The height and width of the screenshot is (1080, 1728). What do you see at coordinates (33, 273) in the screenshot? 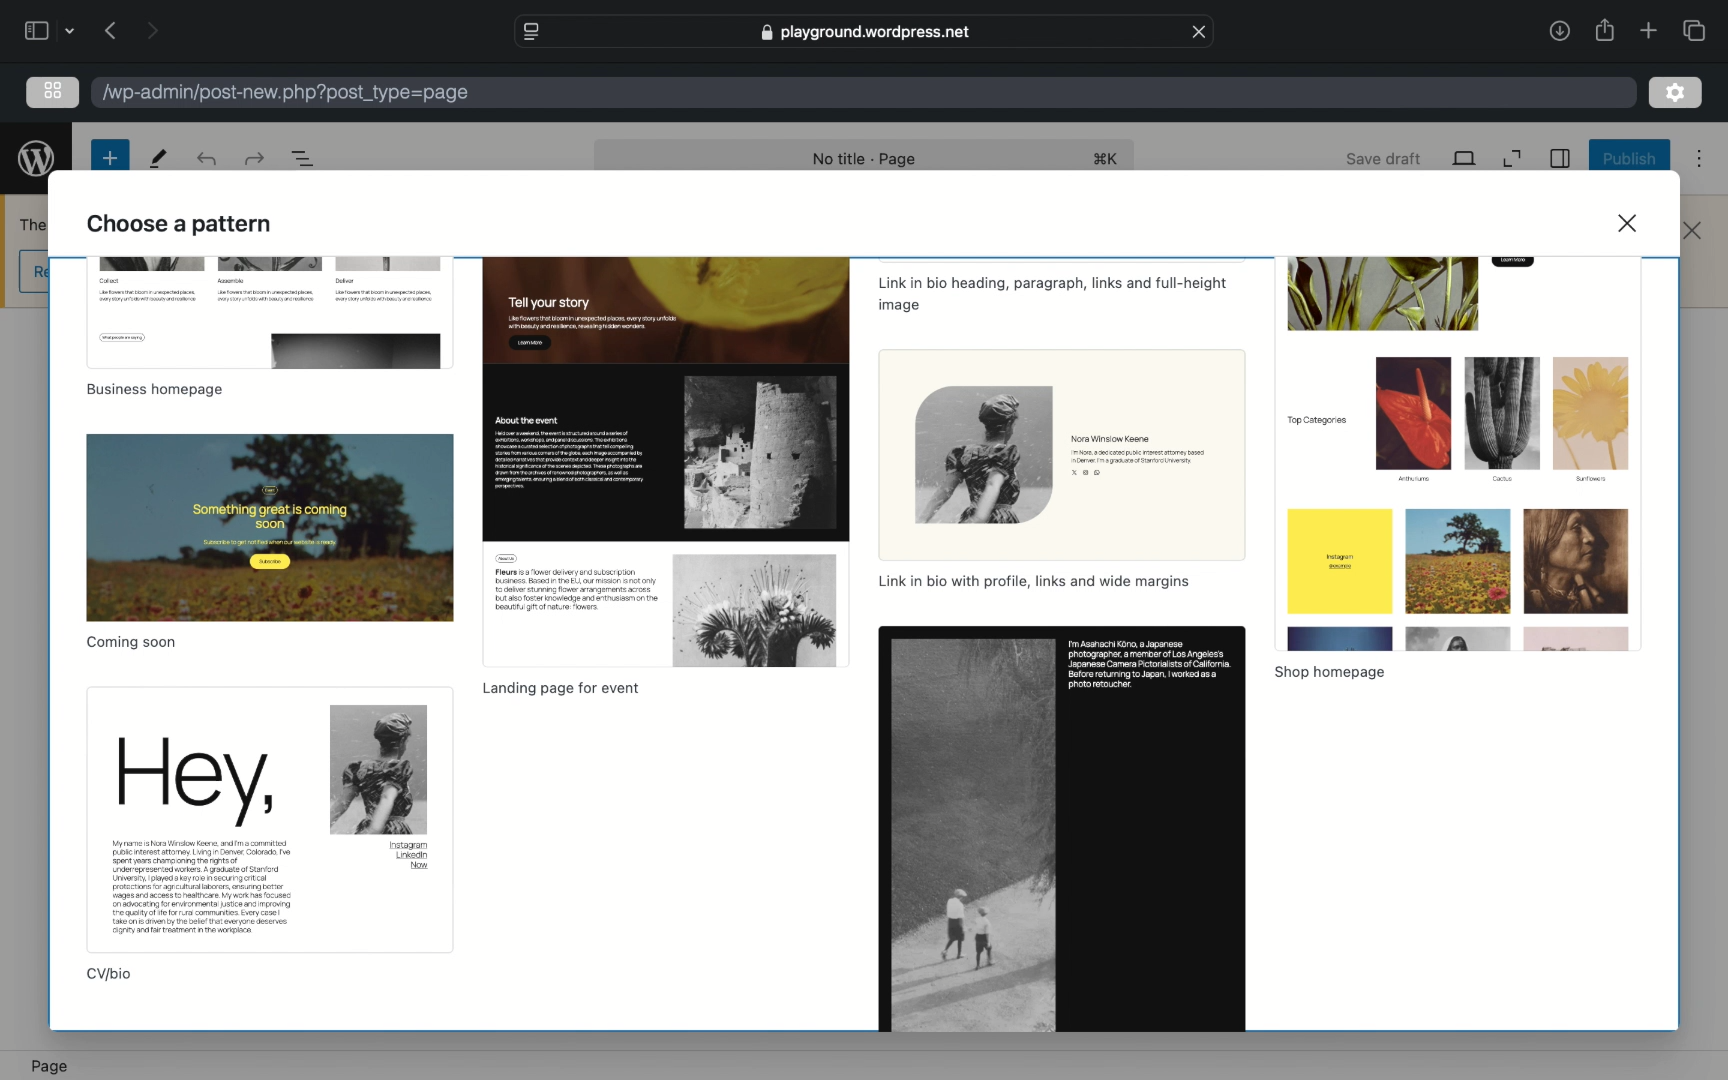
I see `obscure icon` at bounding box center [33, 273].